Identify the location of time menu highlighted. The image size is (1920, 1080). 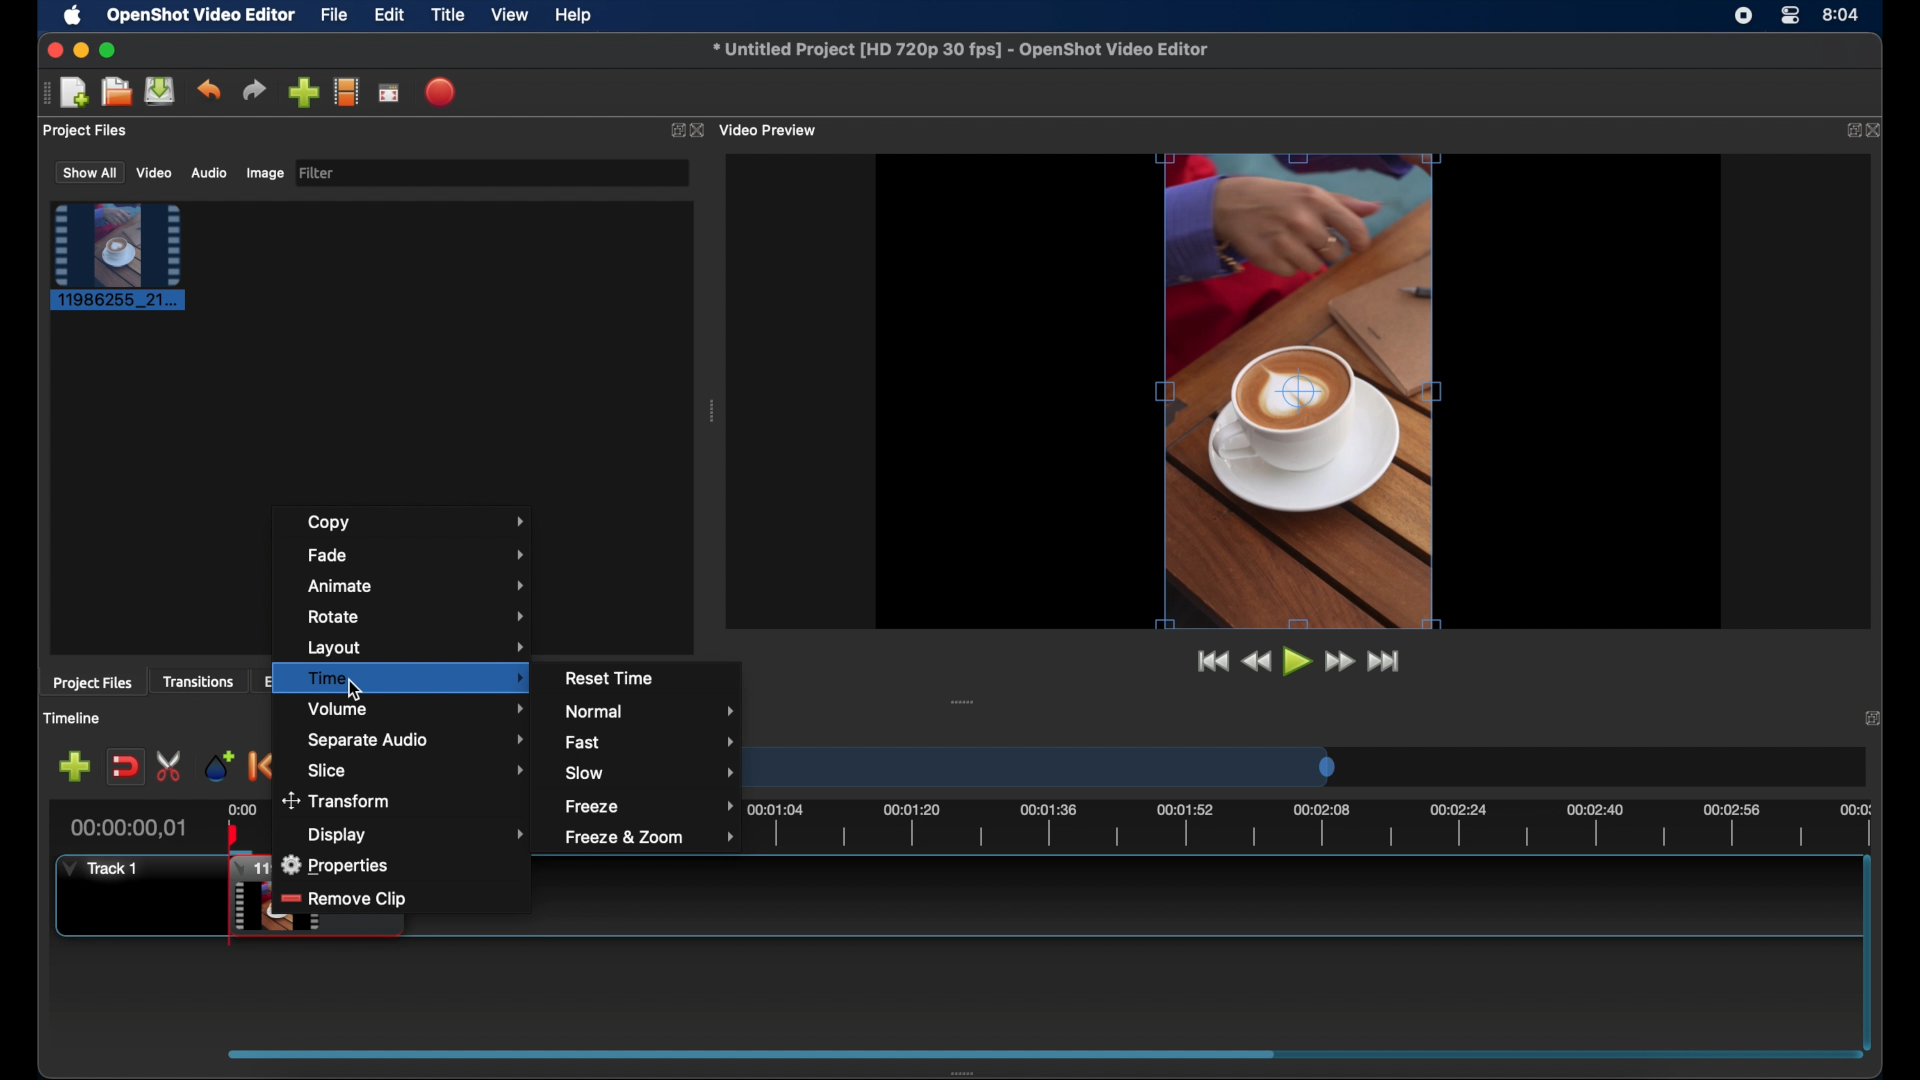
(401, 678).